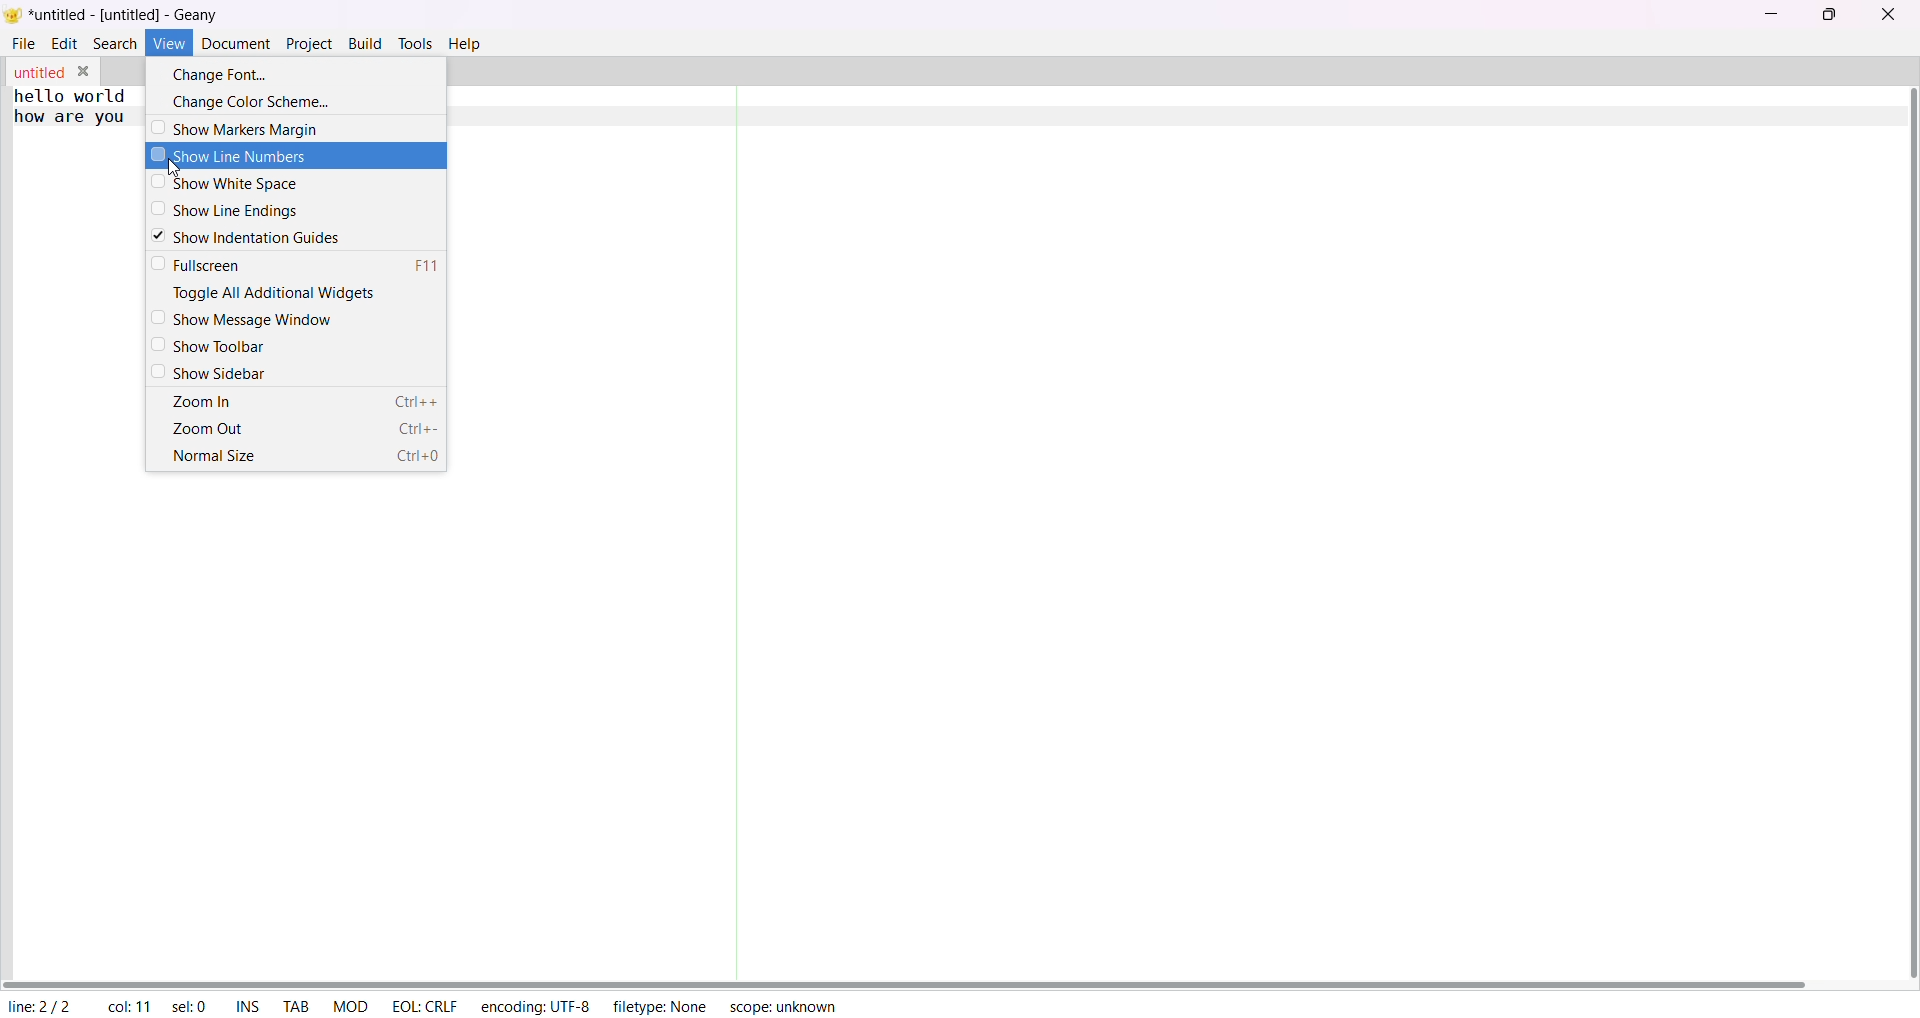  What do you see at coordinates (1906, 532) in the screenshot?
I see `vertical scroll bar` at bounding box center [1906, 532].